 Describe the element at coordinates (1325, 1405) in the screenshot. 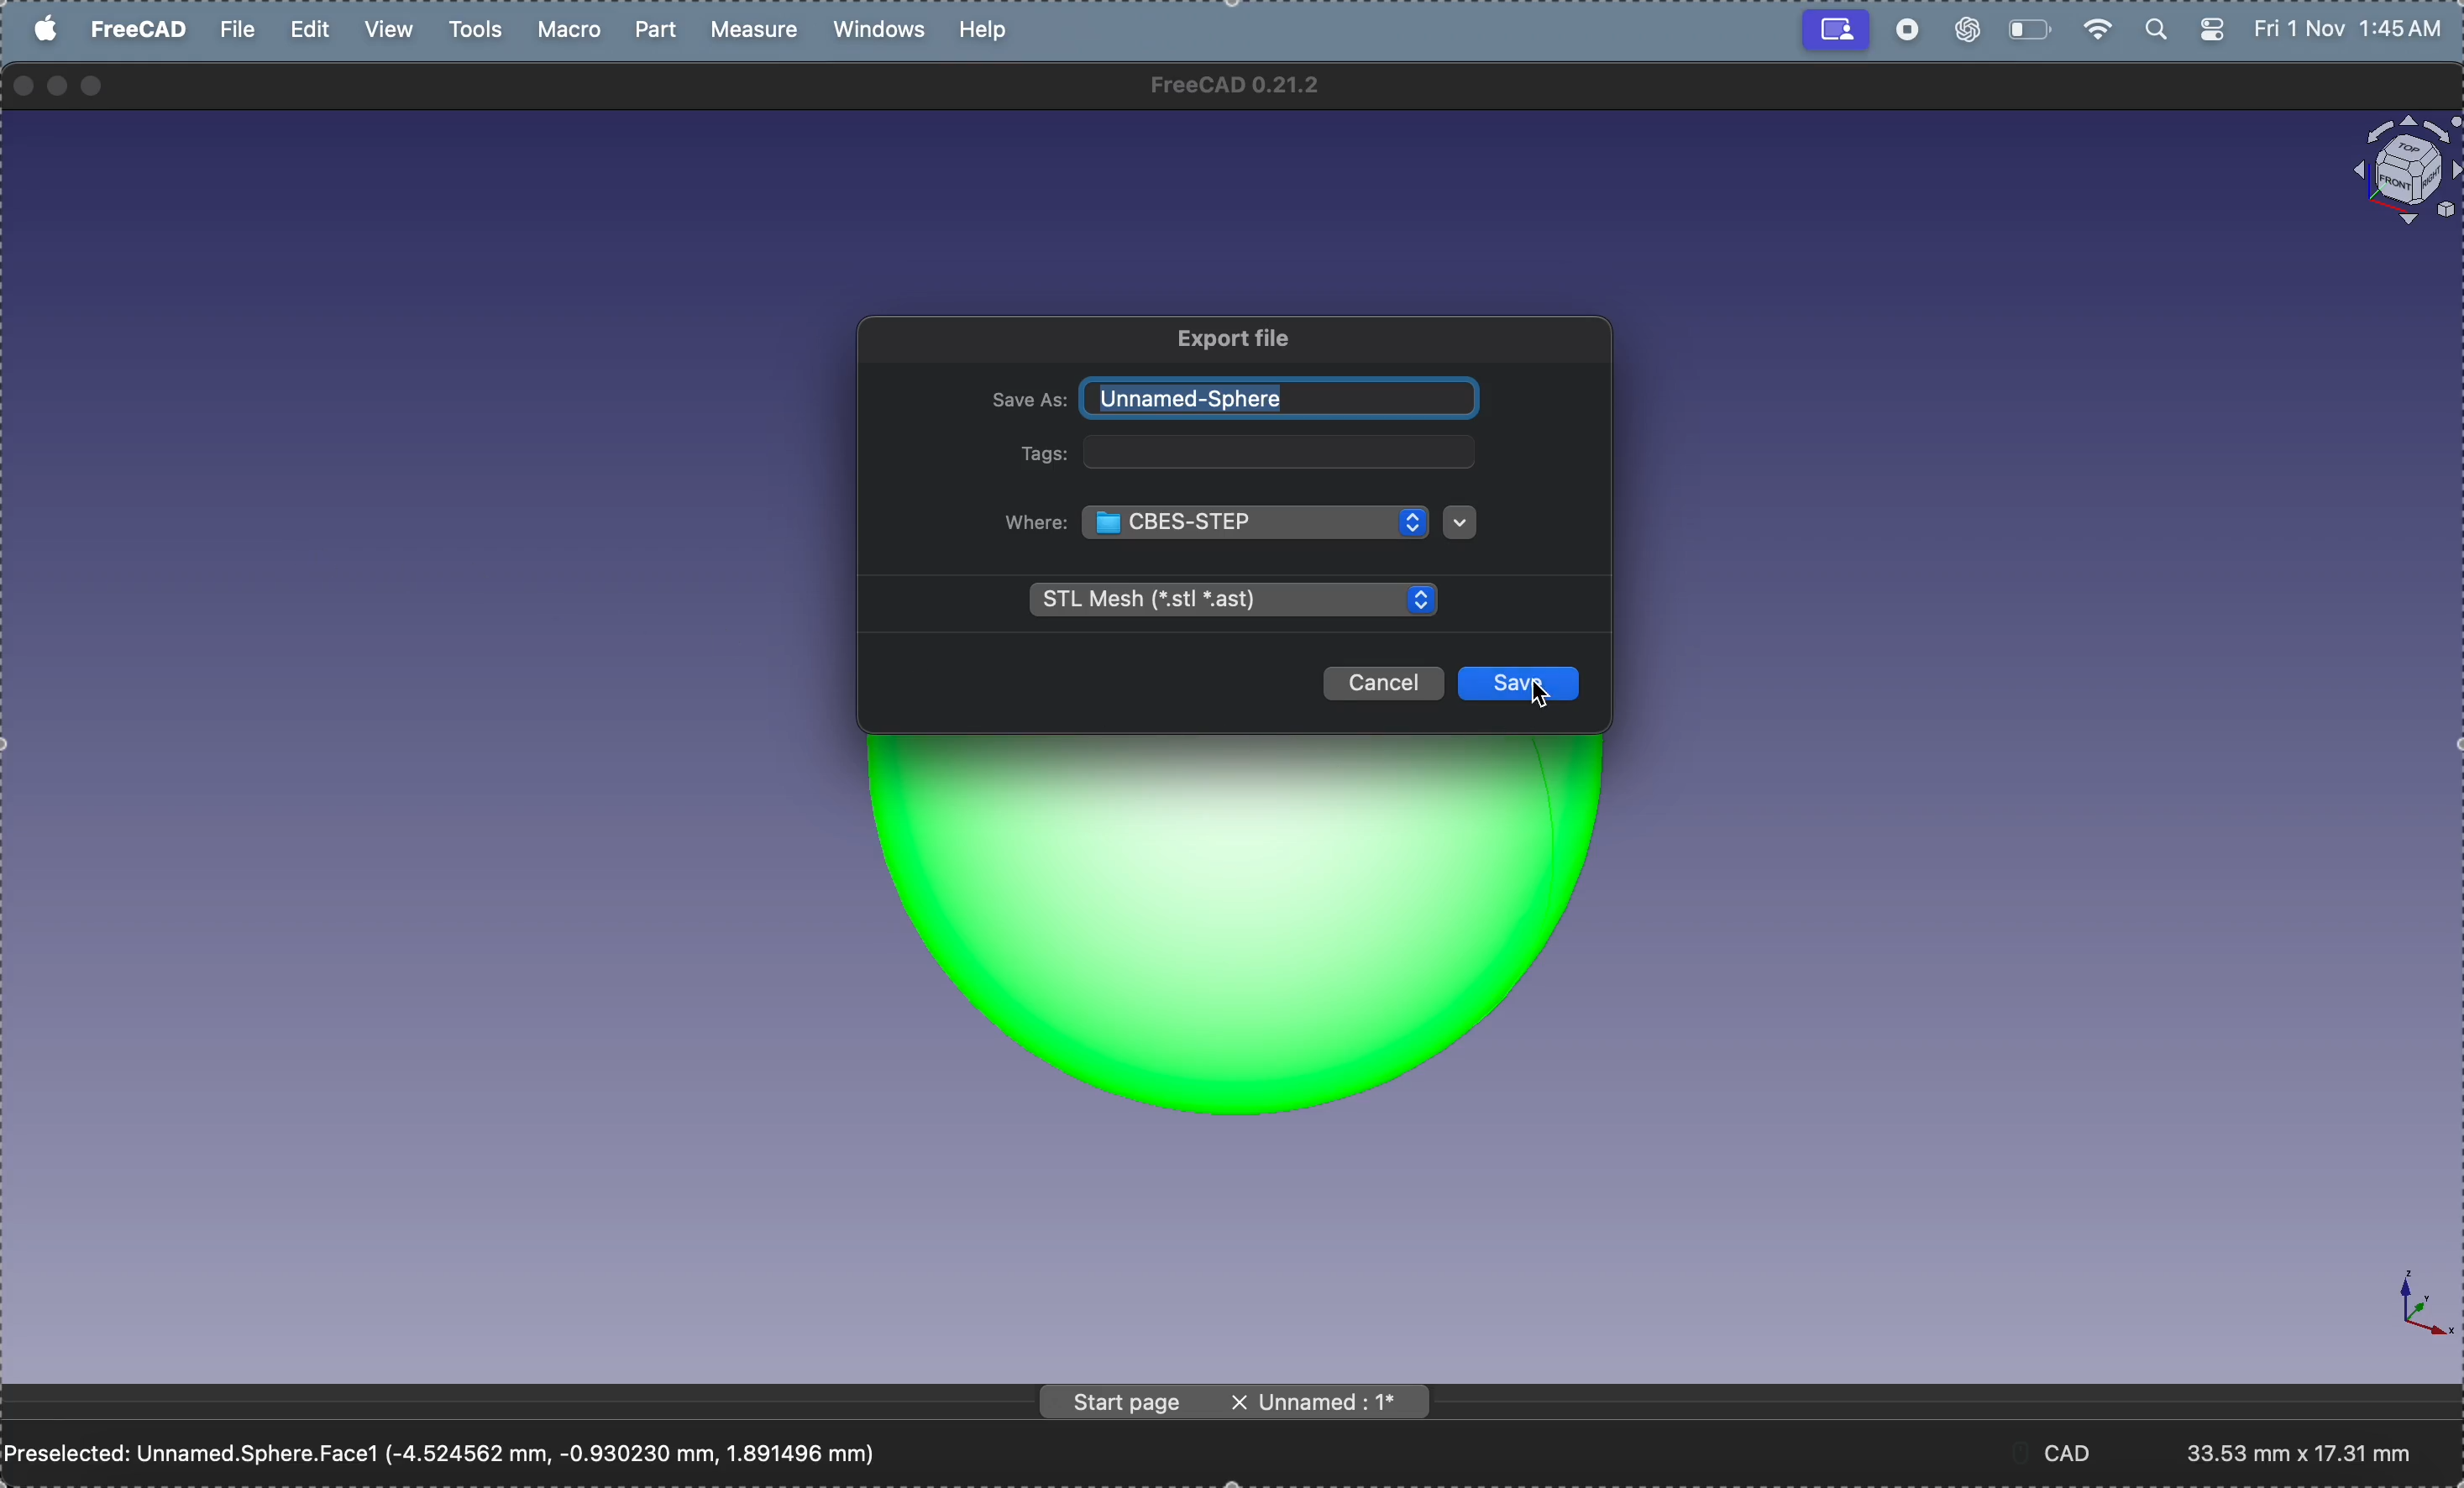

I see `unnamed:1` at that location.